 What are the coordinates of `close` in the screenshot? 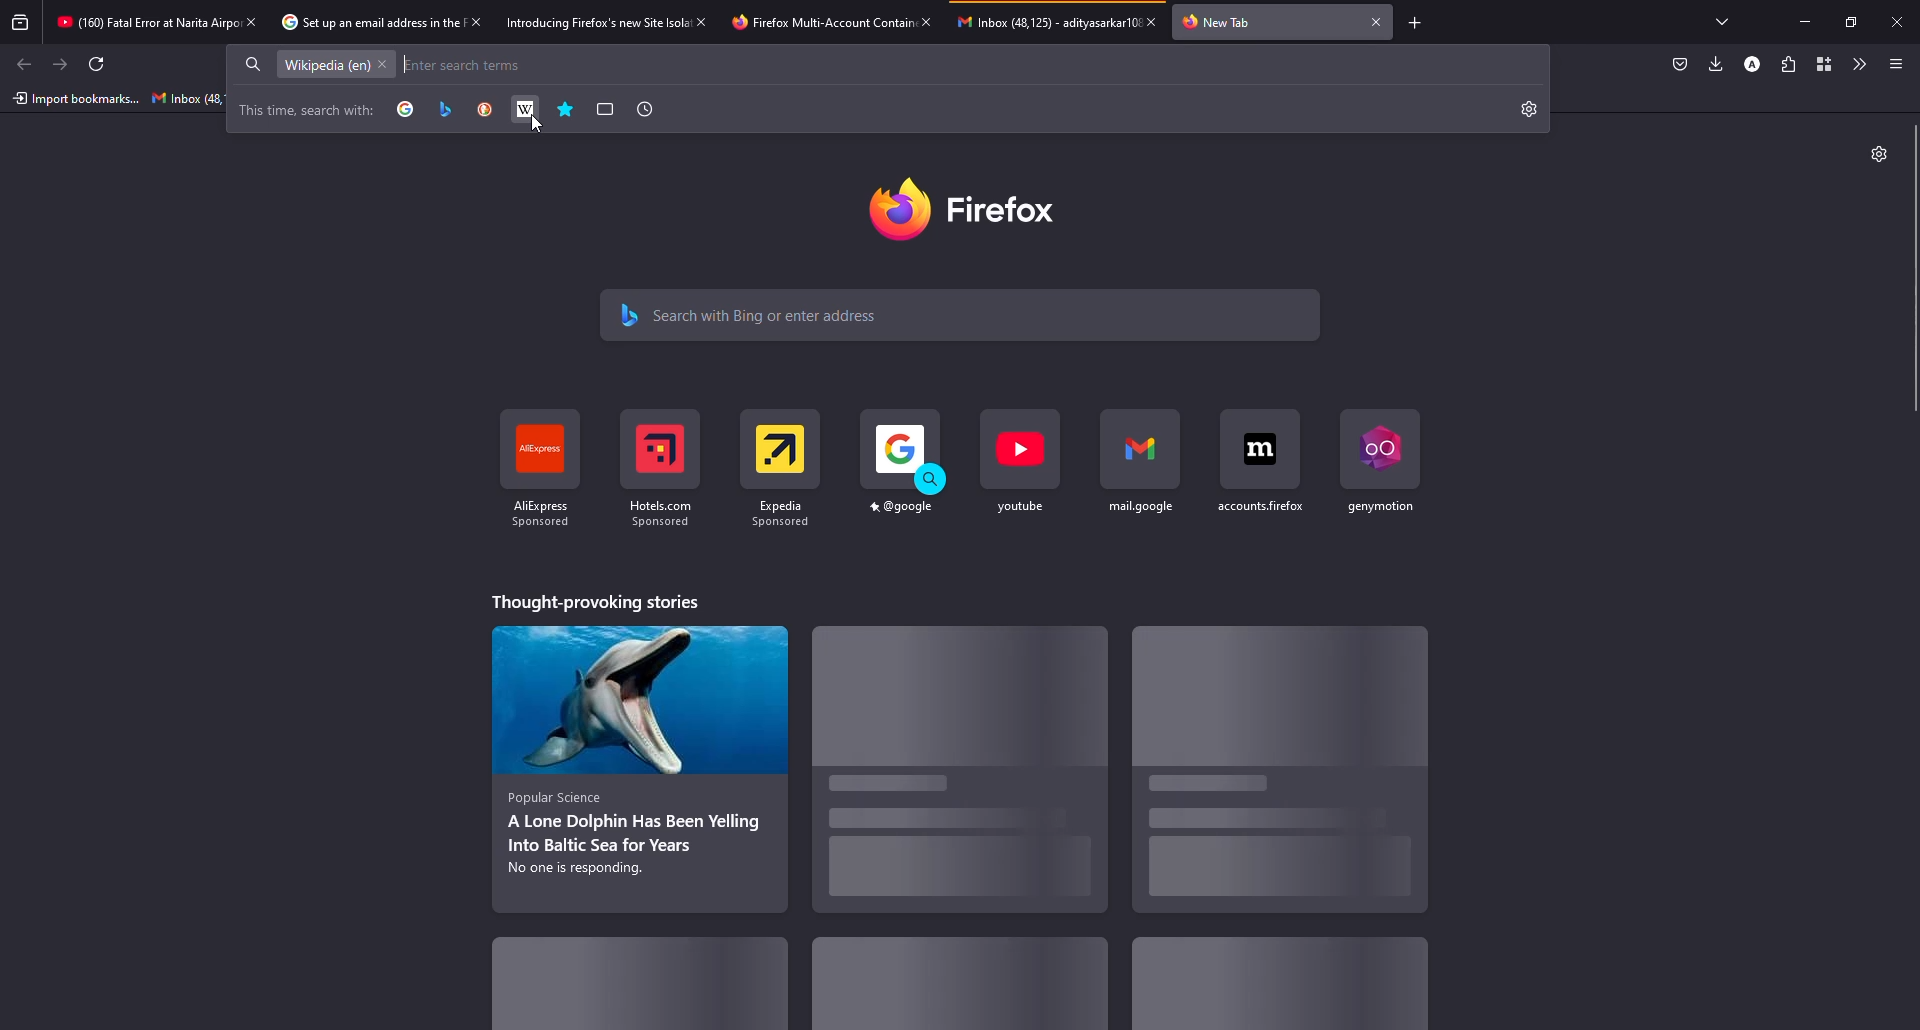 It's located at (478, 22).